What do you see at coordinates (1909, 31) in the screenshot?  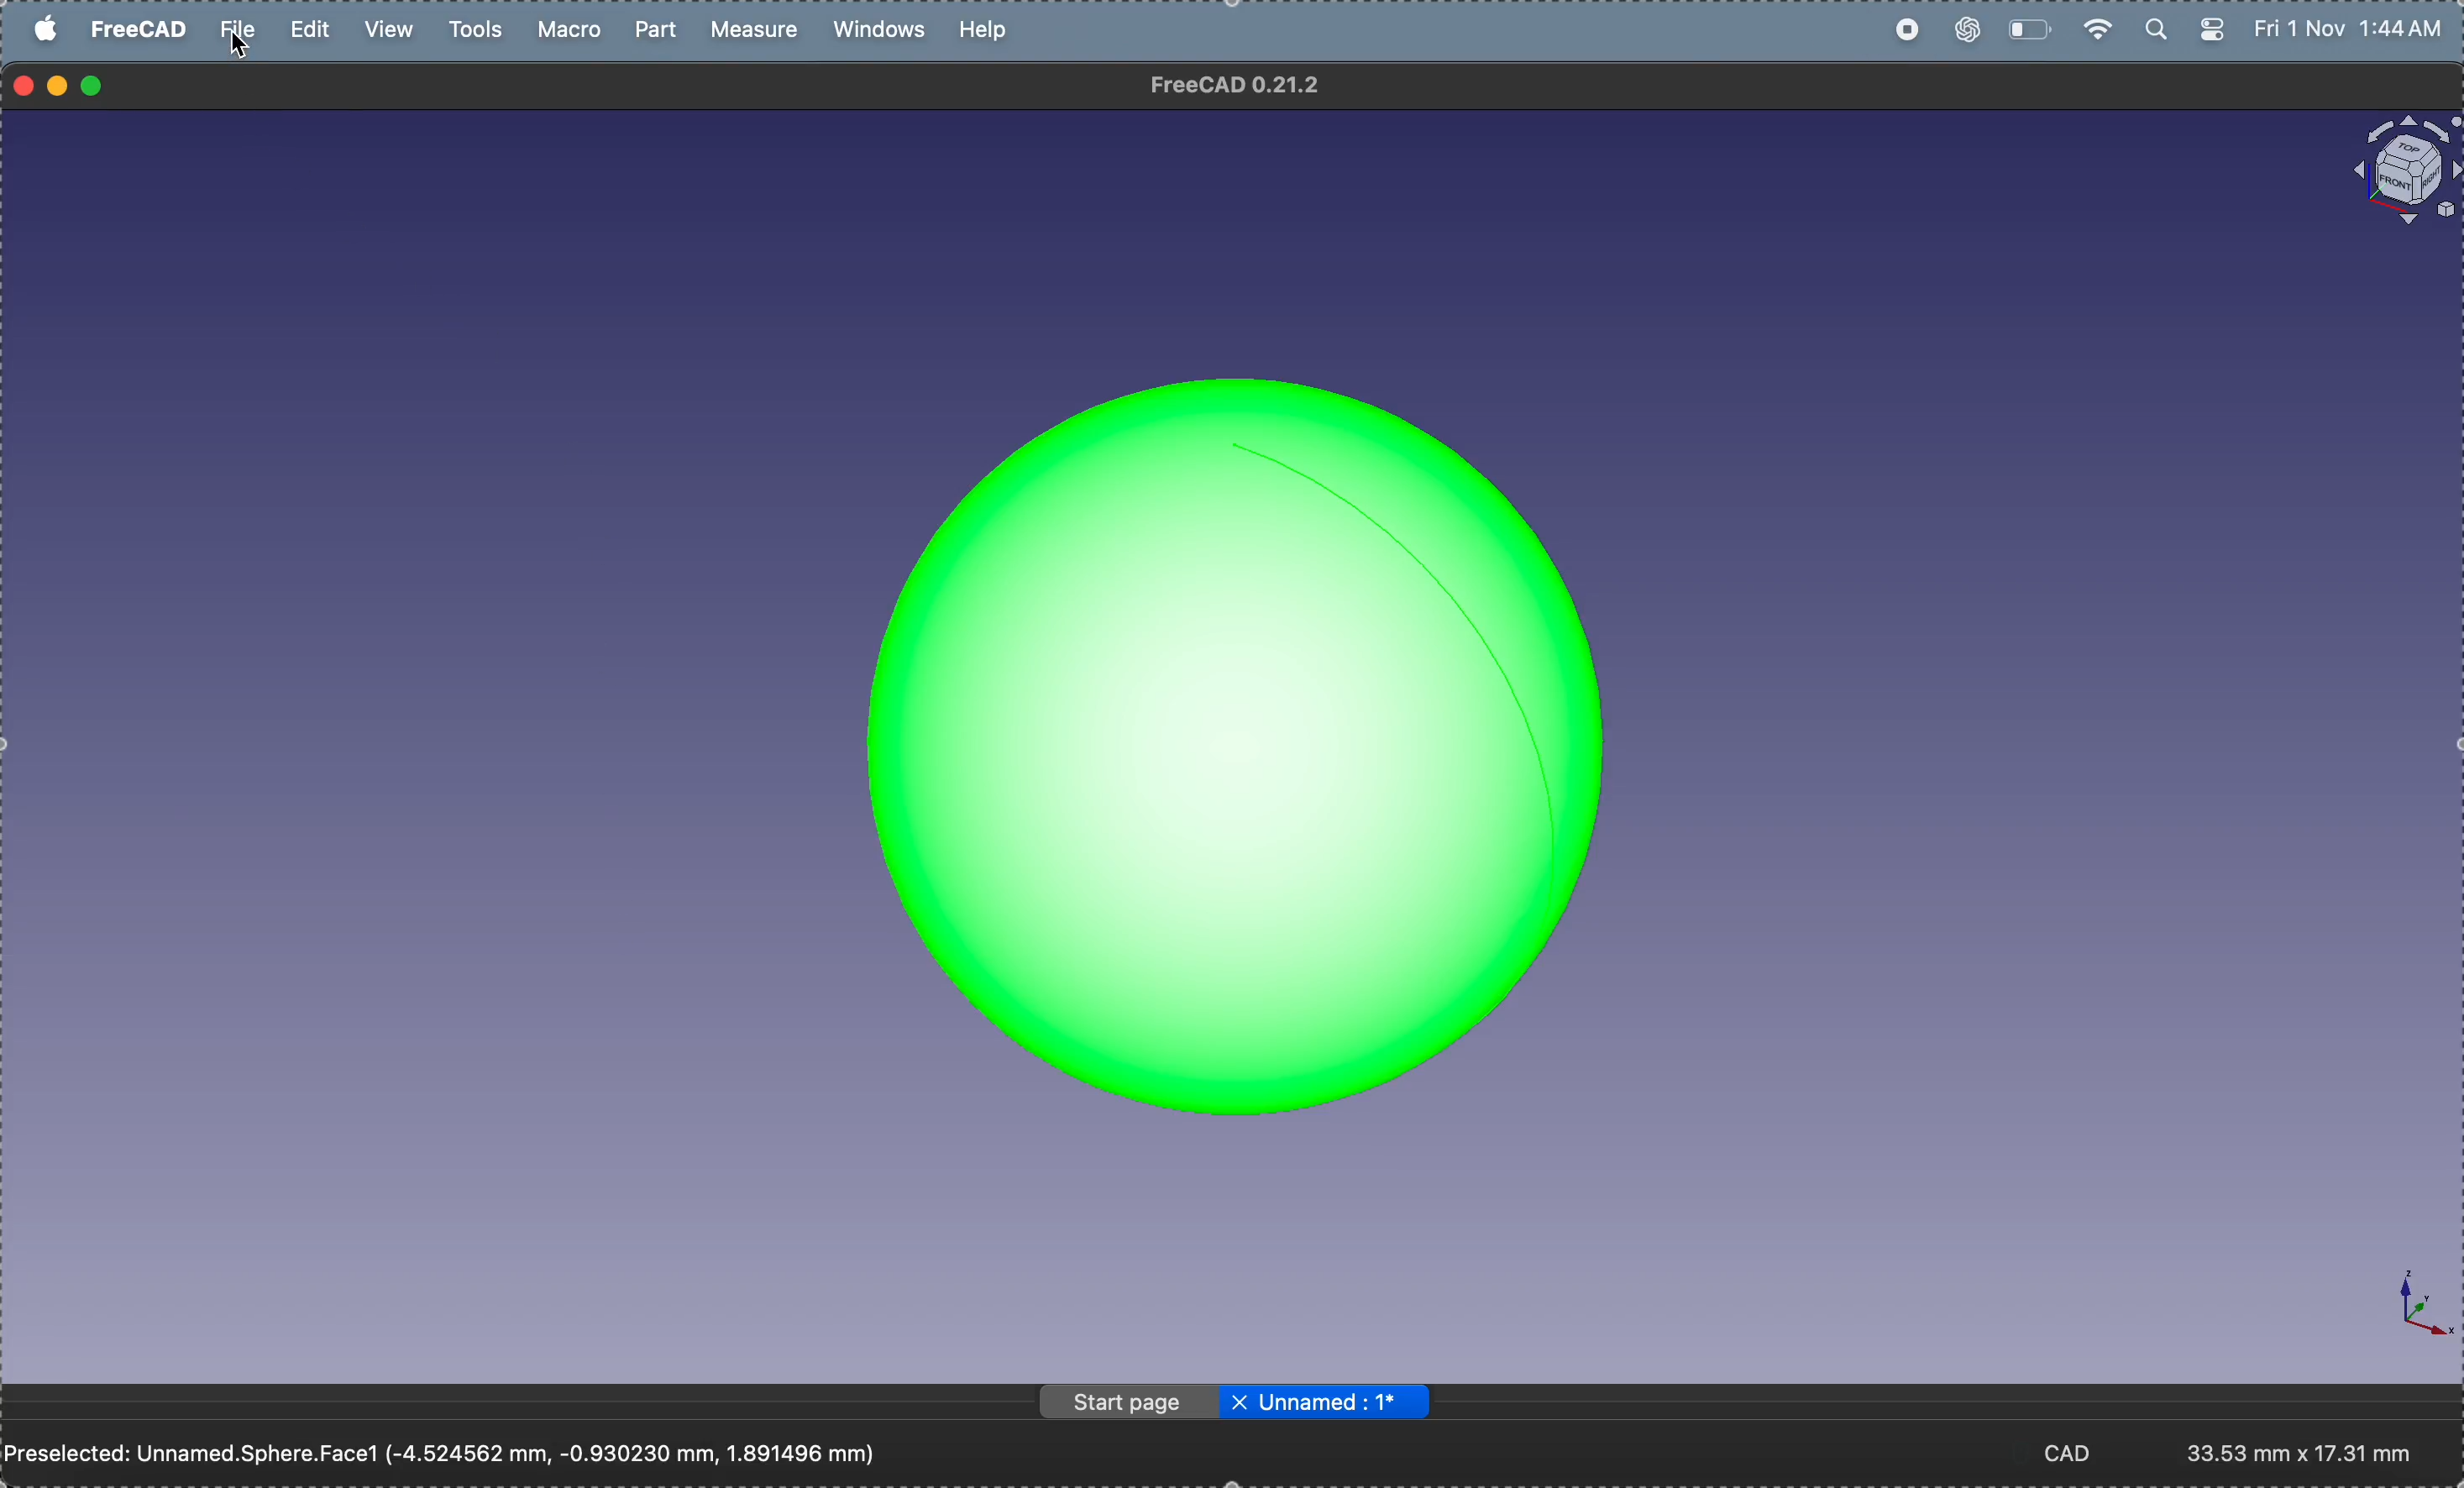 I see `record` at bounding box center [1909, 31].